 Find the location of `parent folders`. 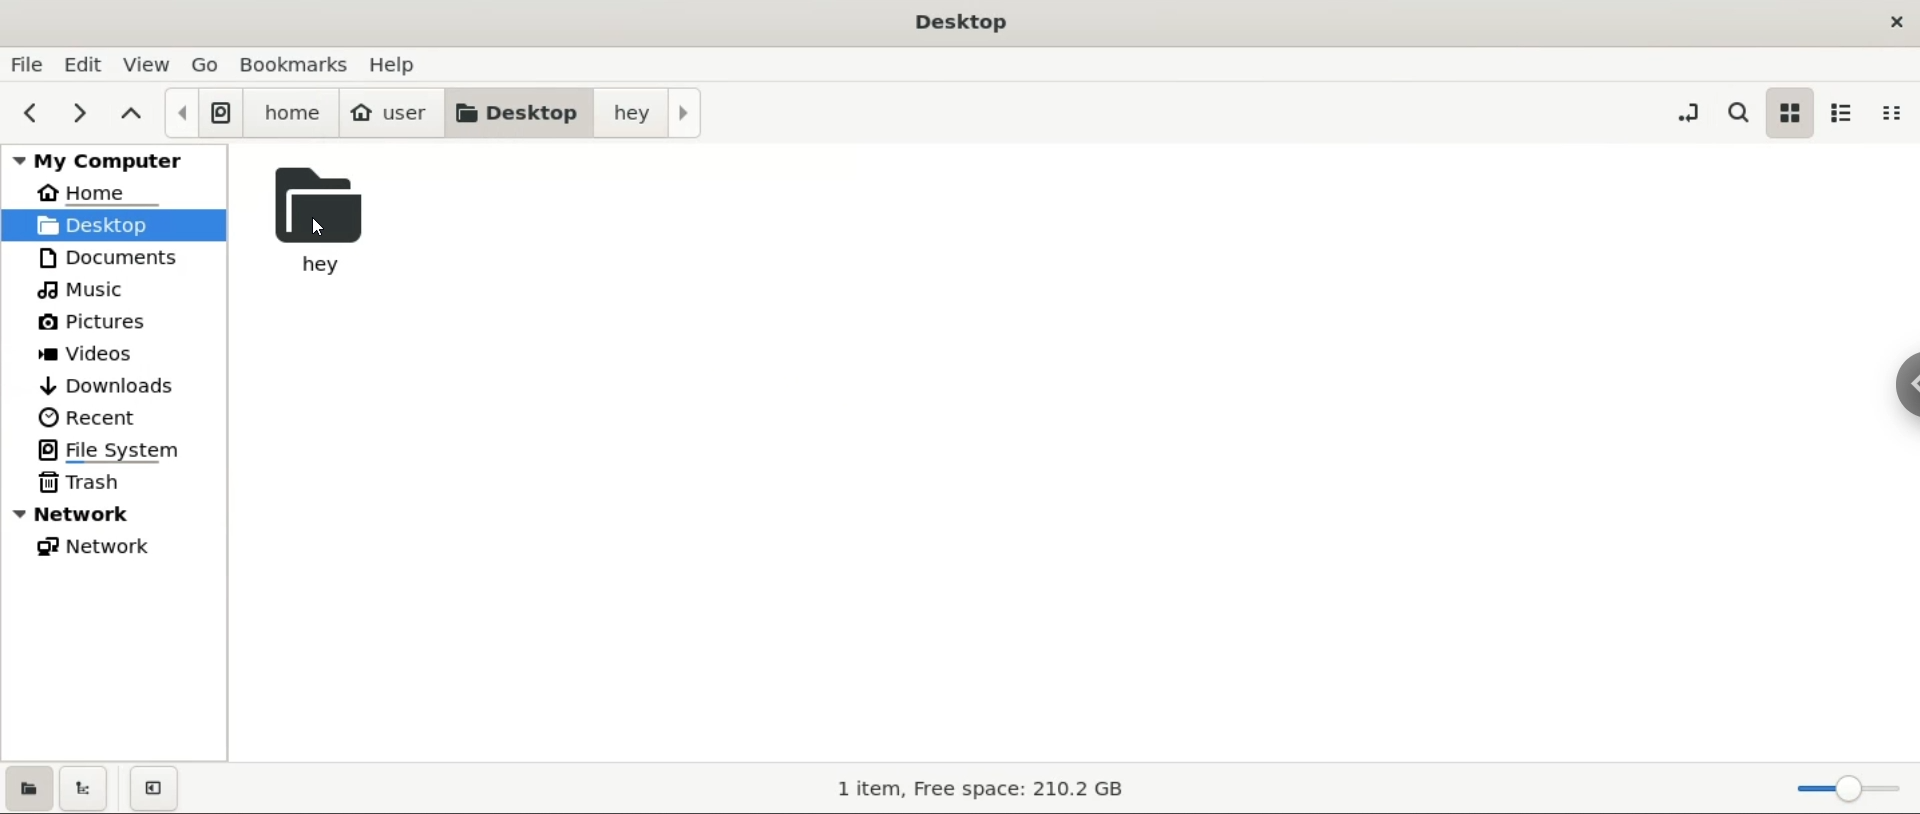

parent folders is located at coordinates (133, 113).